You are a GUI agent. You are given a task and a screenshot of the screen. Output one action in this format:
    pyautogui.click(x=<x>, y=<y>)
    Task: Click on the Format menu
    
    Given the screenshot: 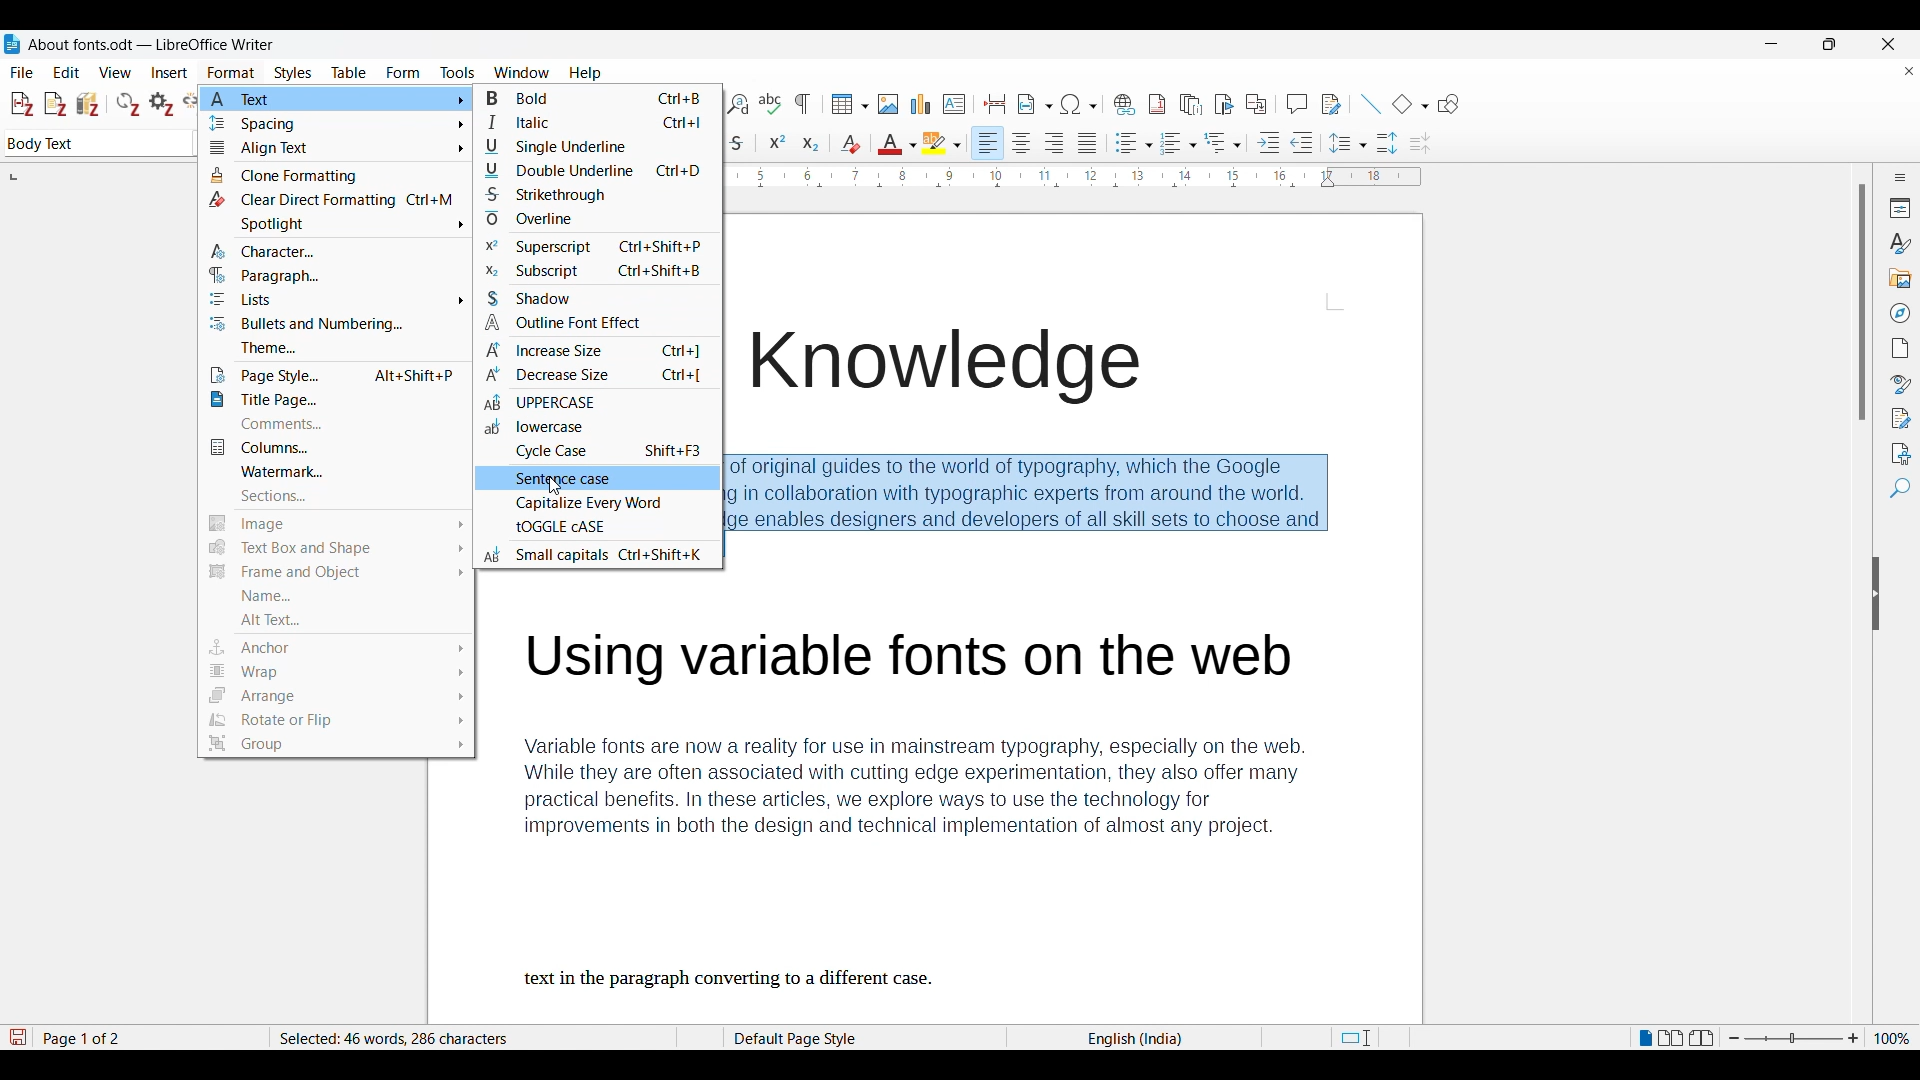 What is the action you would take?
    pyautogui.click(x=231, y=73)
    